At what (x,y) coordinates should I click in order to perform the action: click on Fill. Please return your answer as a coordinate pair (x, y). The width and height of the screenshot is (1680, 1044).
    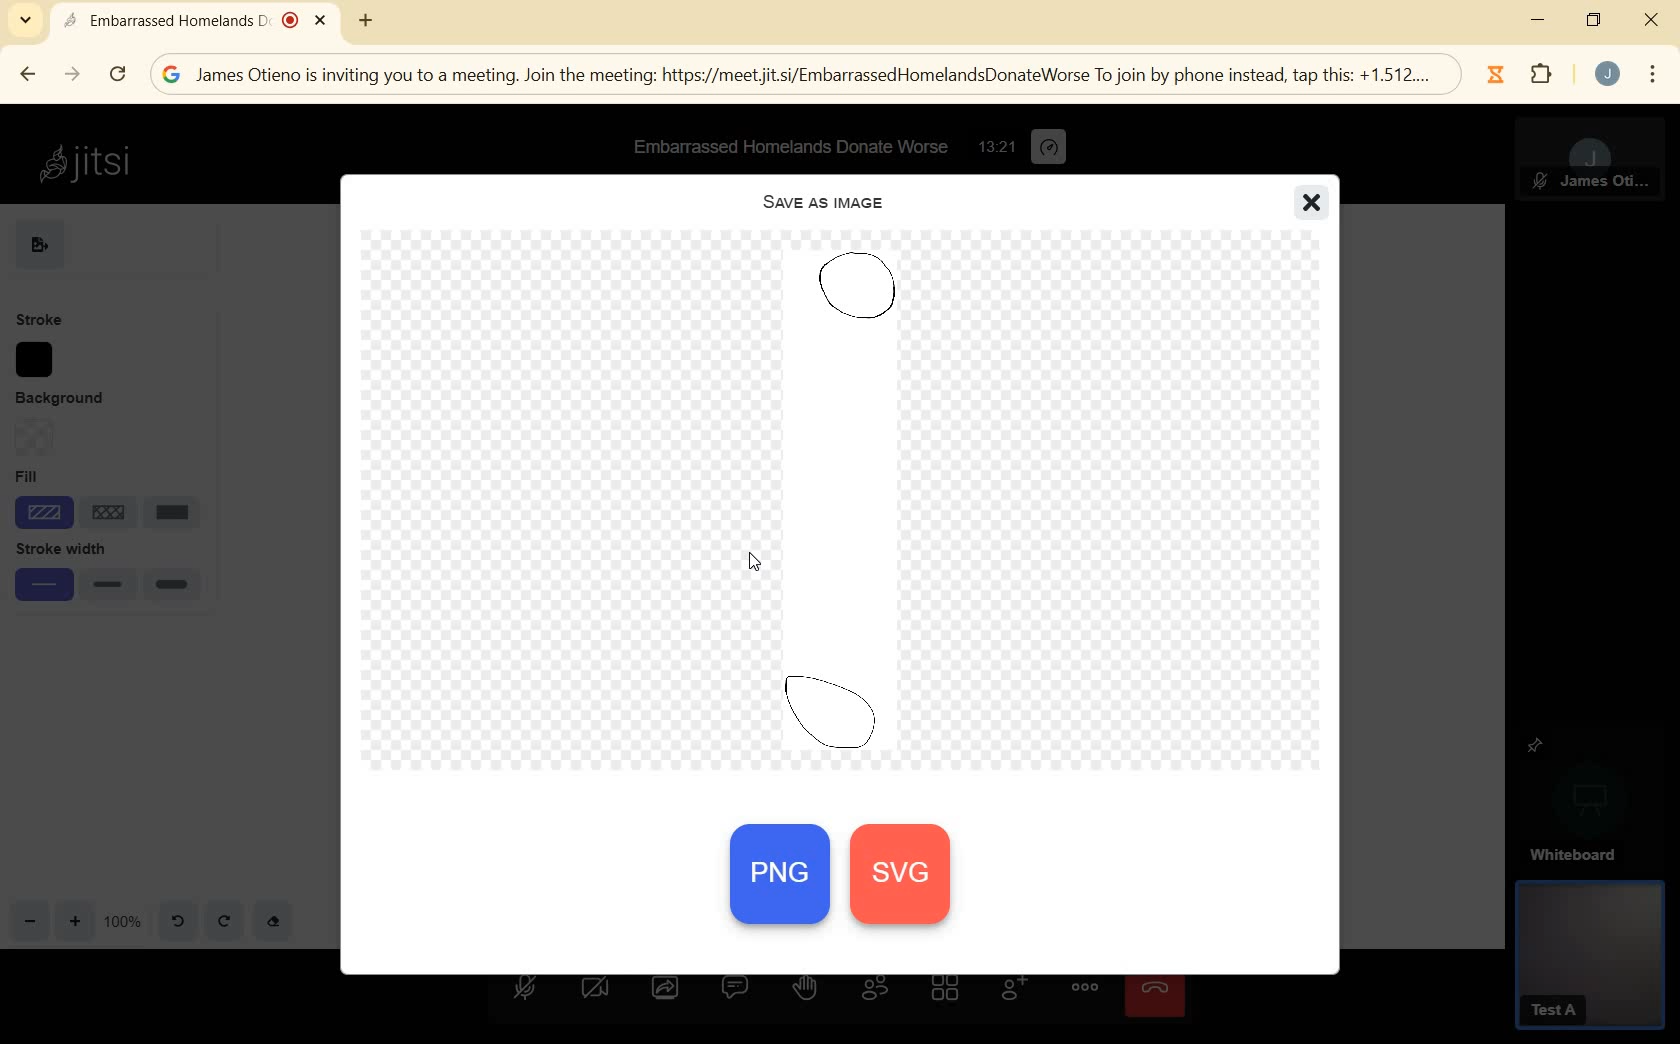
    Looking at the image, I should click on (105, 475).